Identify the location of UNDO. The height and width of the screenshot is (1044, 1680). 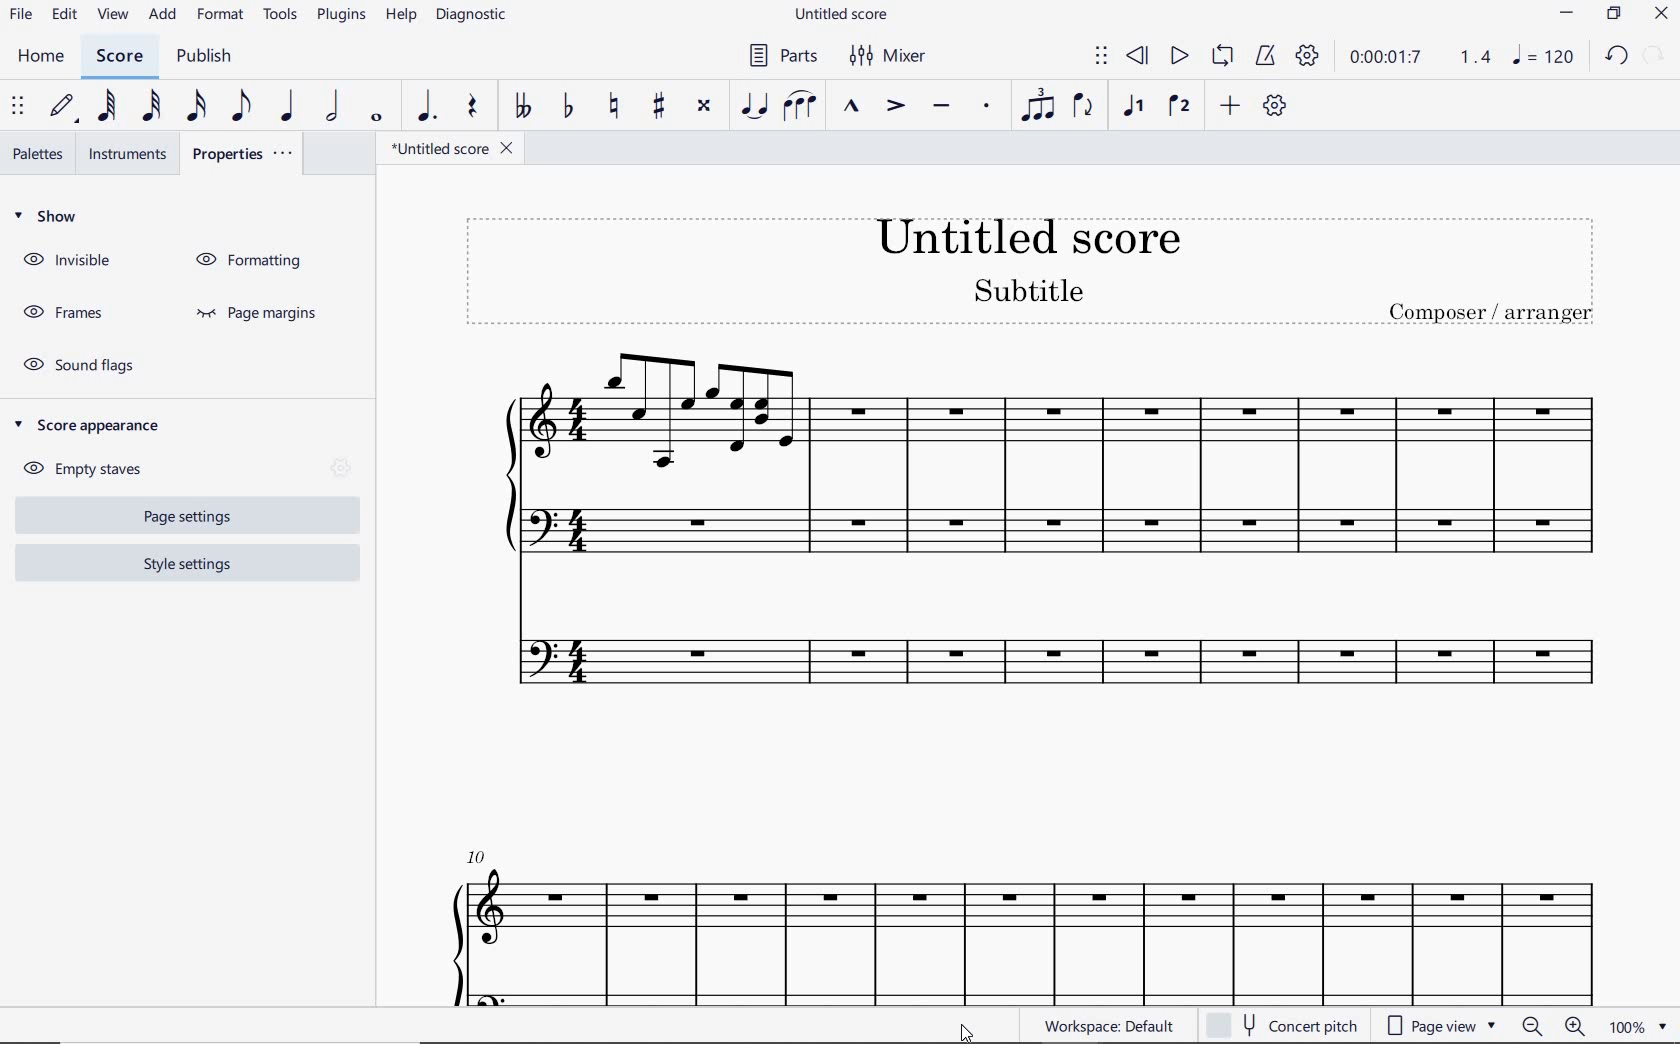
(1616, 54).